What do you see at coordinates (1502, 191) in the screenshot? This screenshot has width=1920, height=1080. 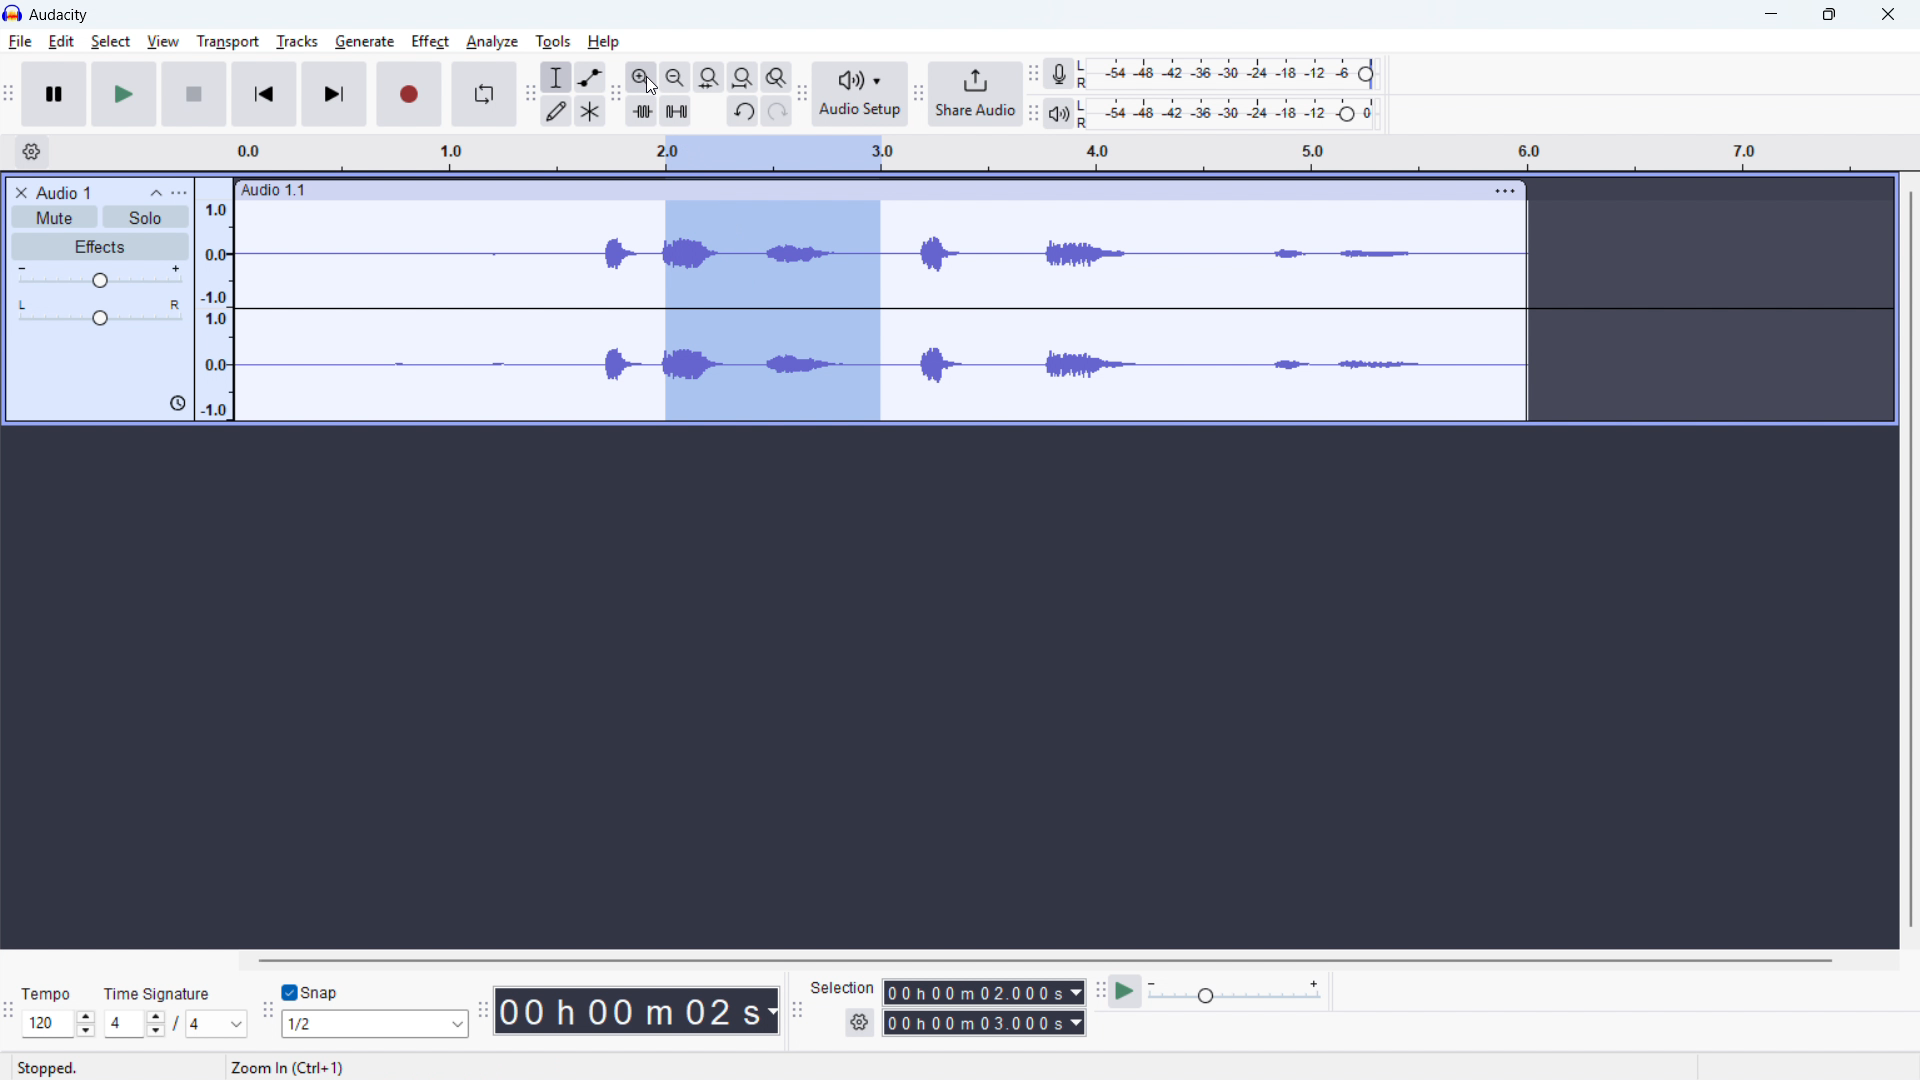 I see `Track options` at bounding box center [1502, 191].